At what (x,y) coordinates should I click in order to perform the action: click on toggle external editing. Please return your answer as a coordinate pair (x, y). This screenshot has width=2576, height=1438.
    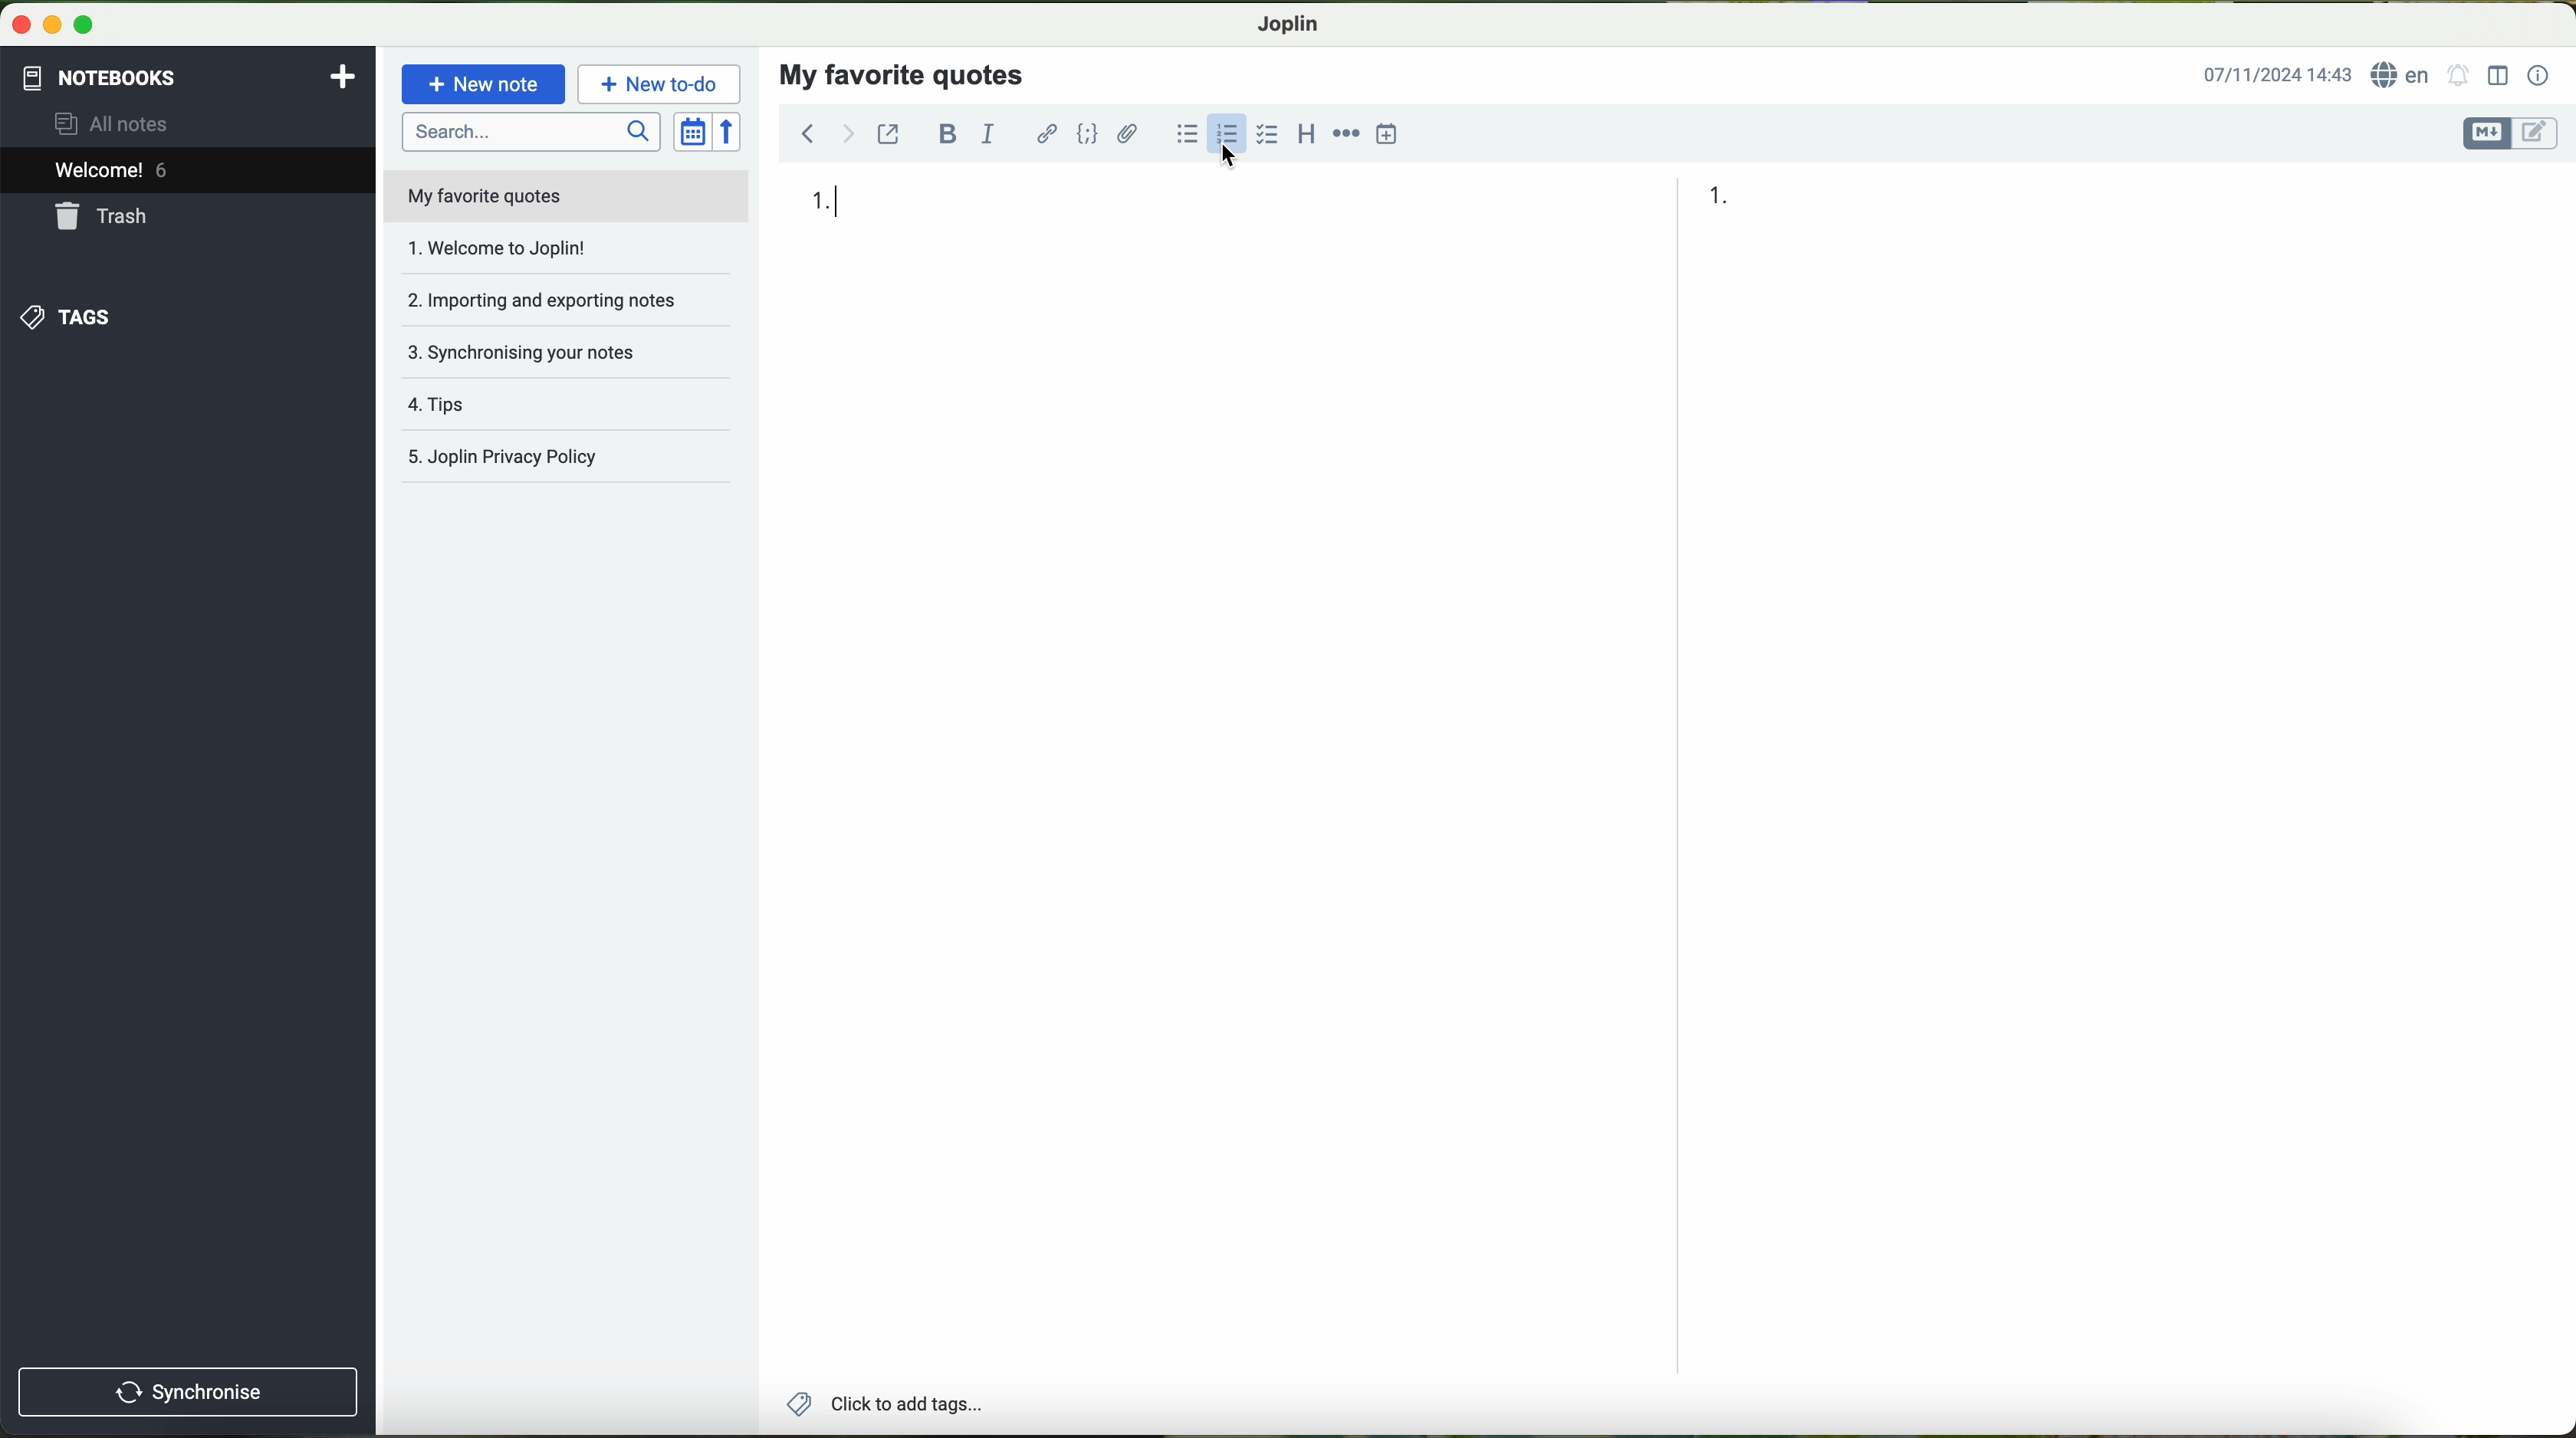
    Looking at the image, I should click on (890, 135).